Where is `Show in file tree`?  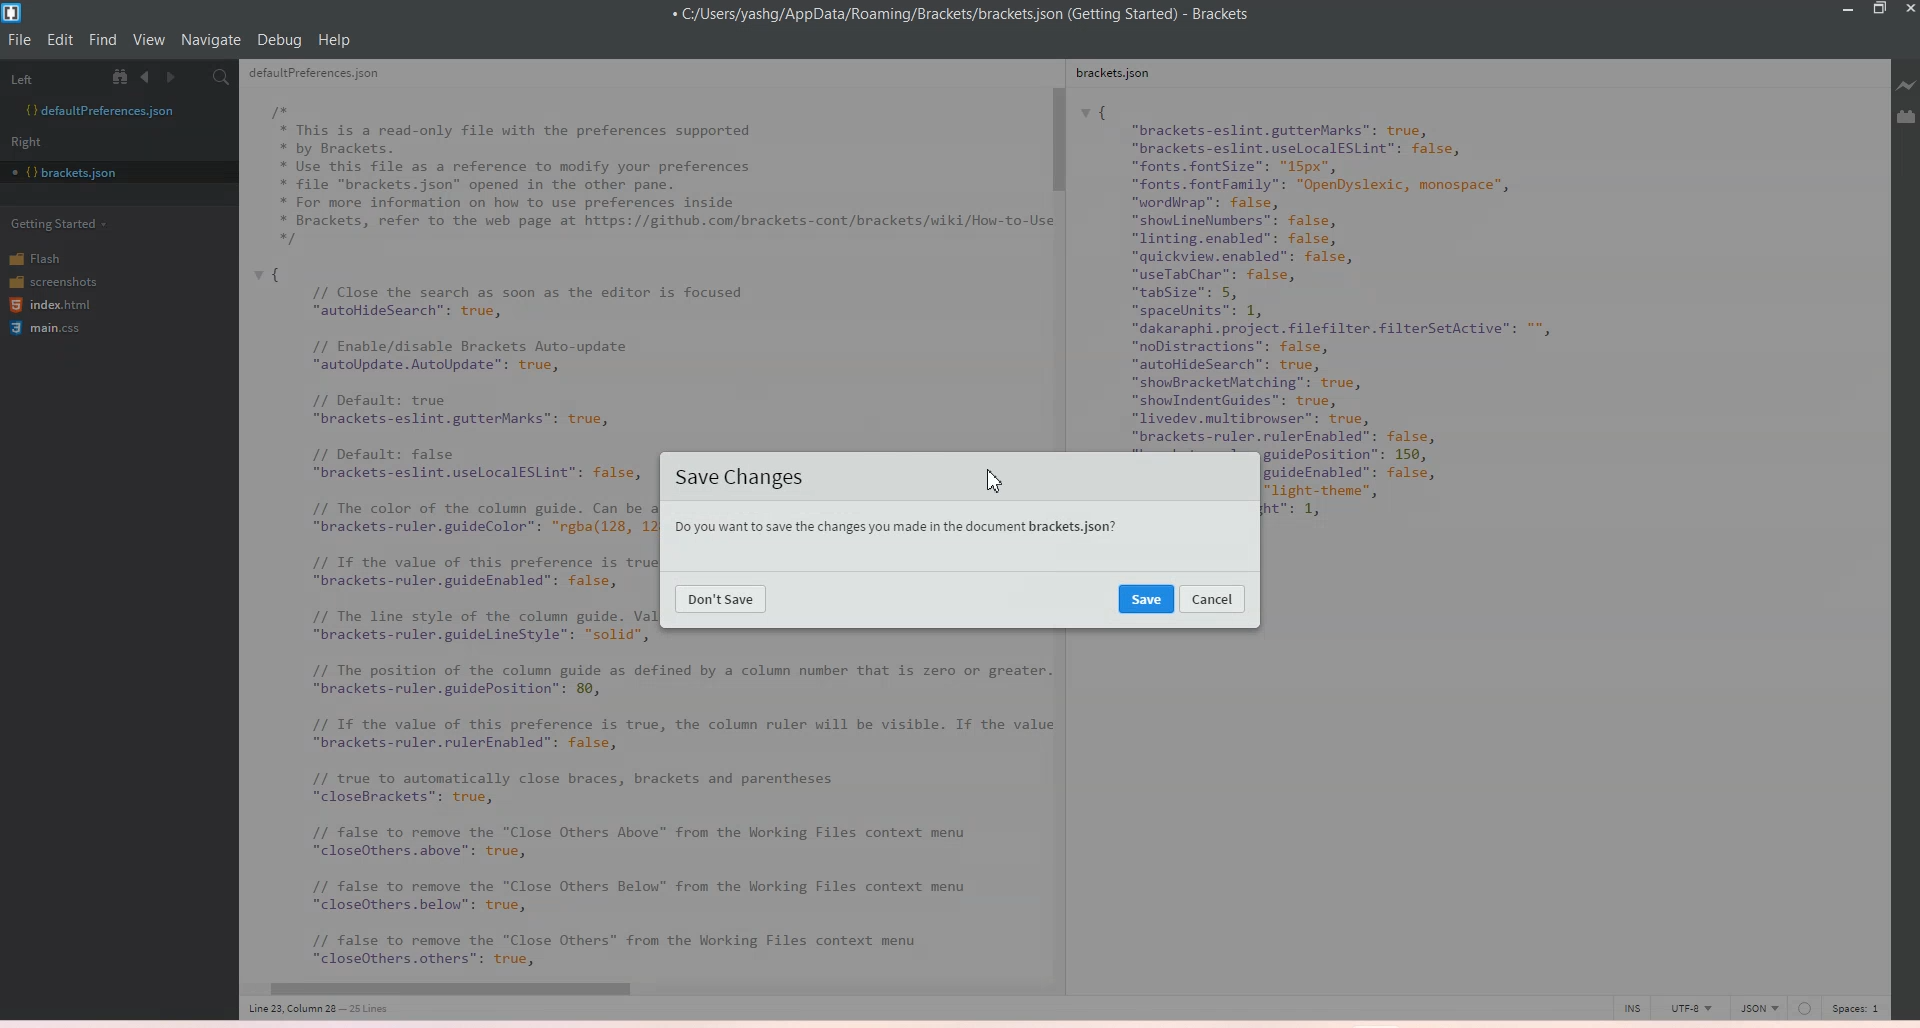
Show in file tree is located at coordinates (124, 76).